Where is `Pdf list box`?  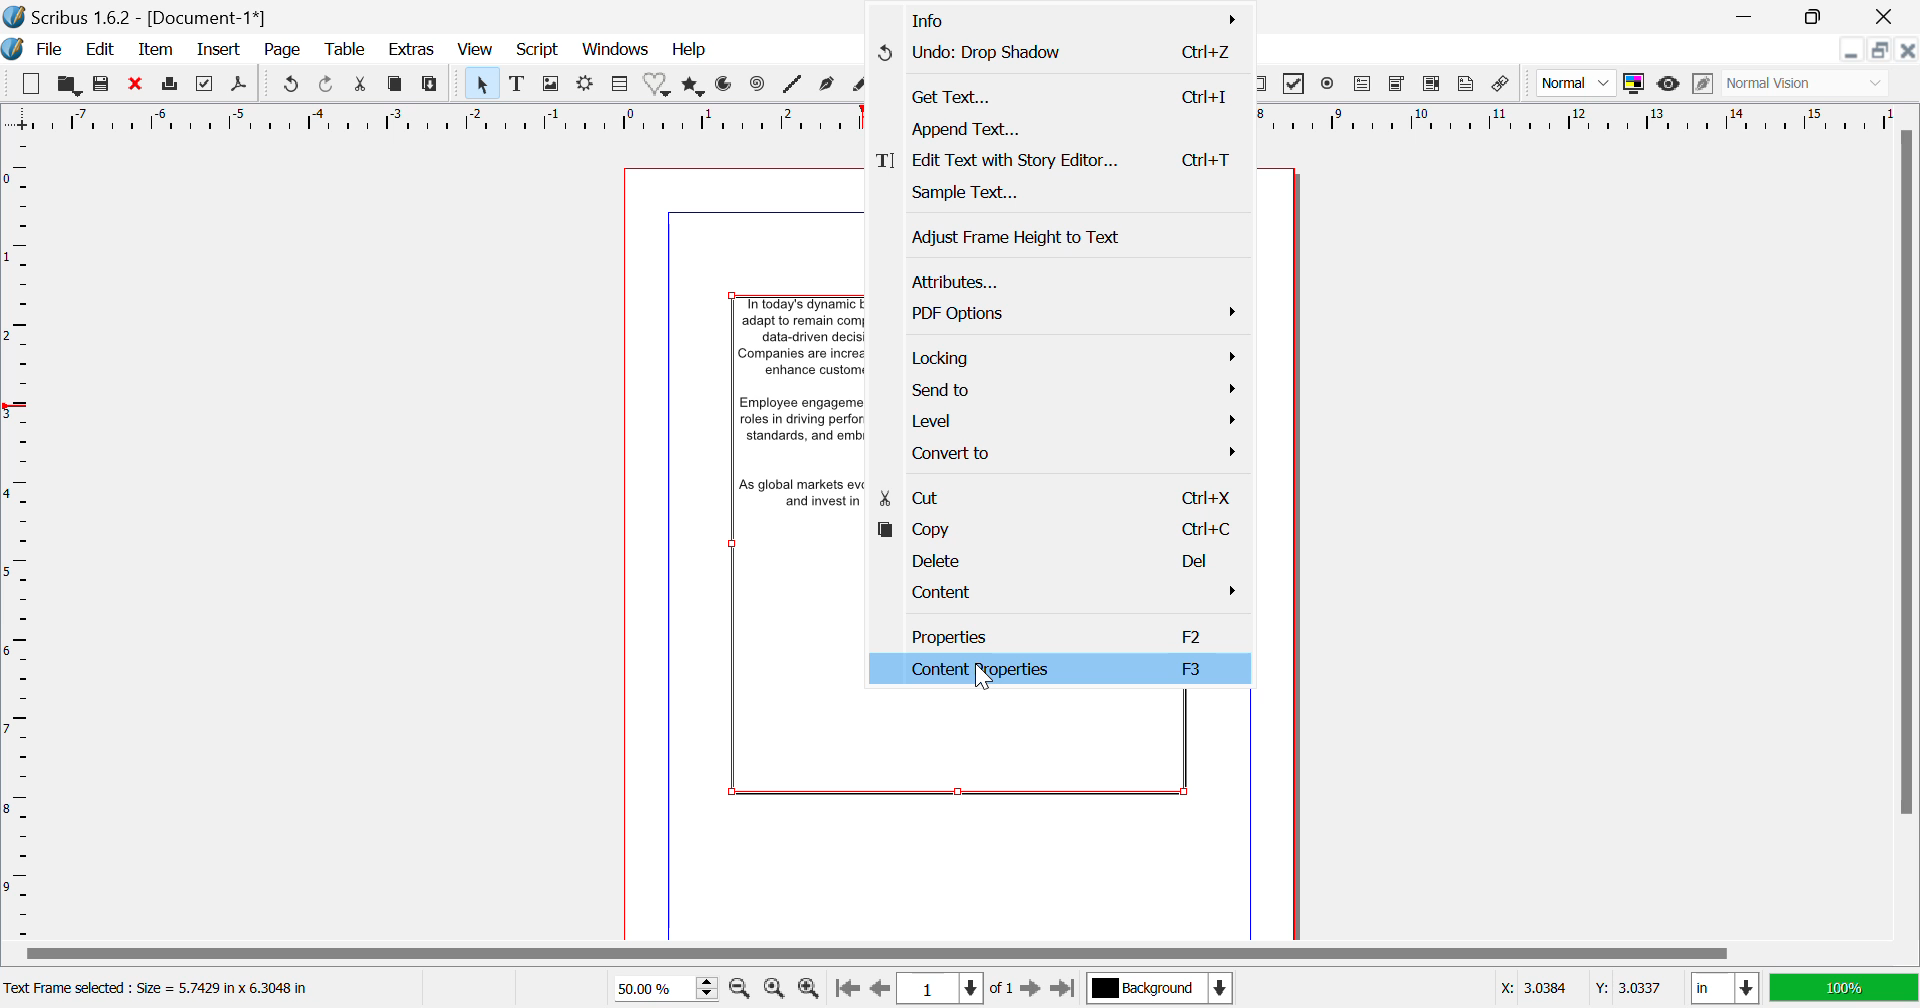 Pdf list box is located at coordinates (1434, 85).